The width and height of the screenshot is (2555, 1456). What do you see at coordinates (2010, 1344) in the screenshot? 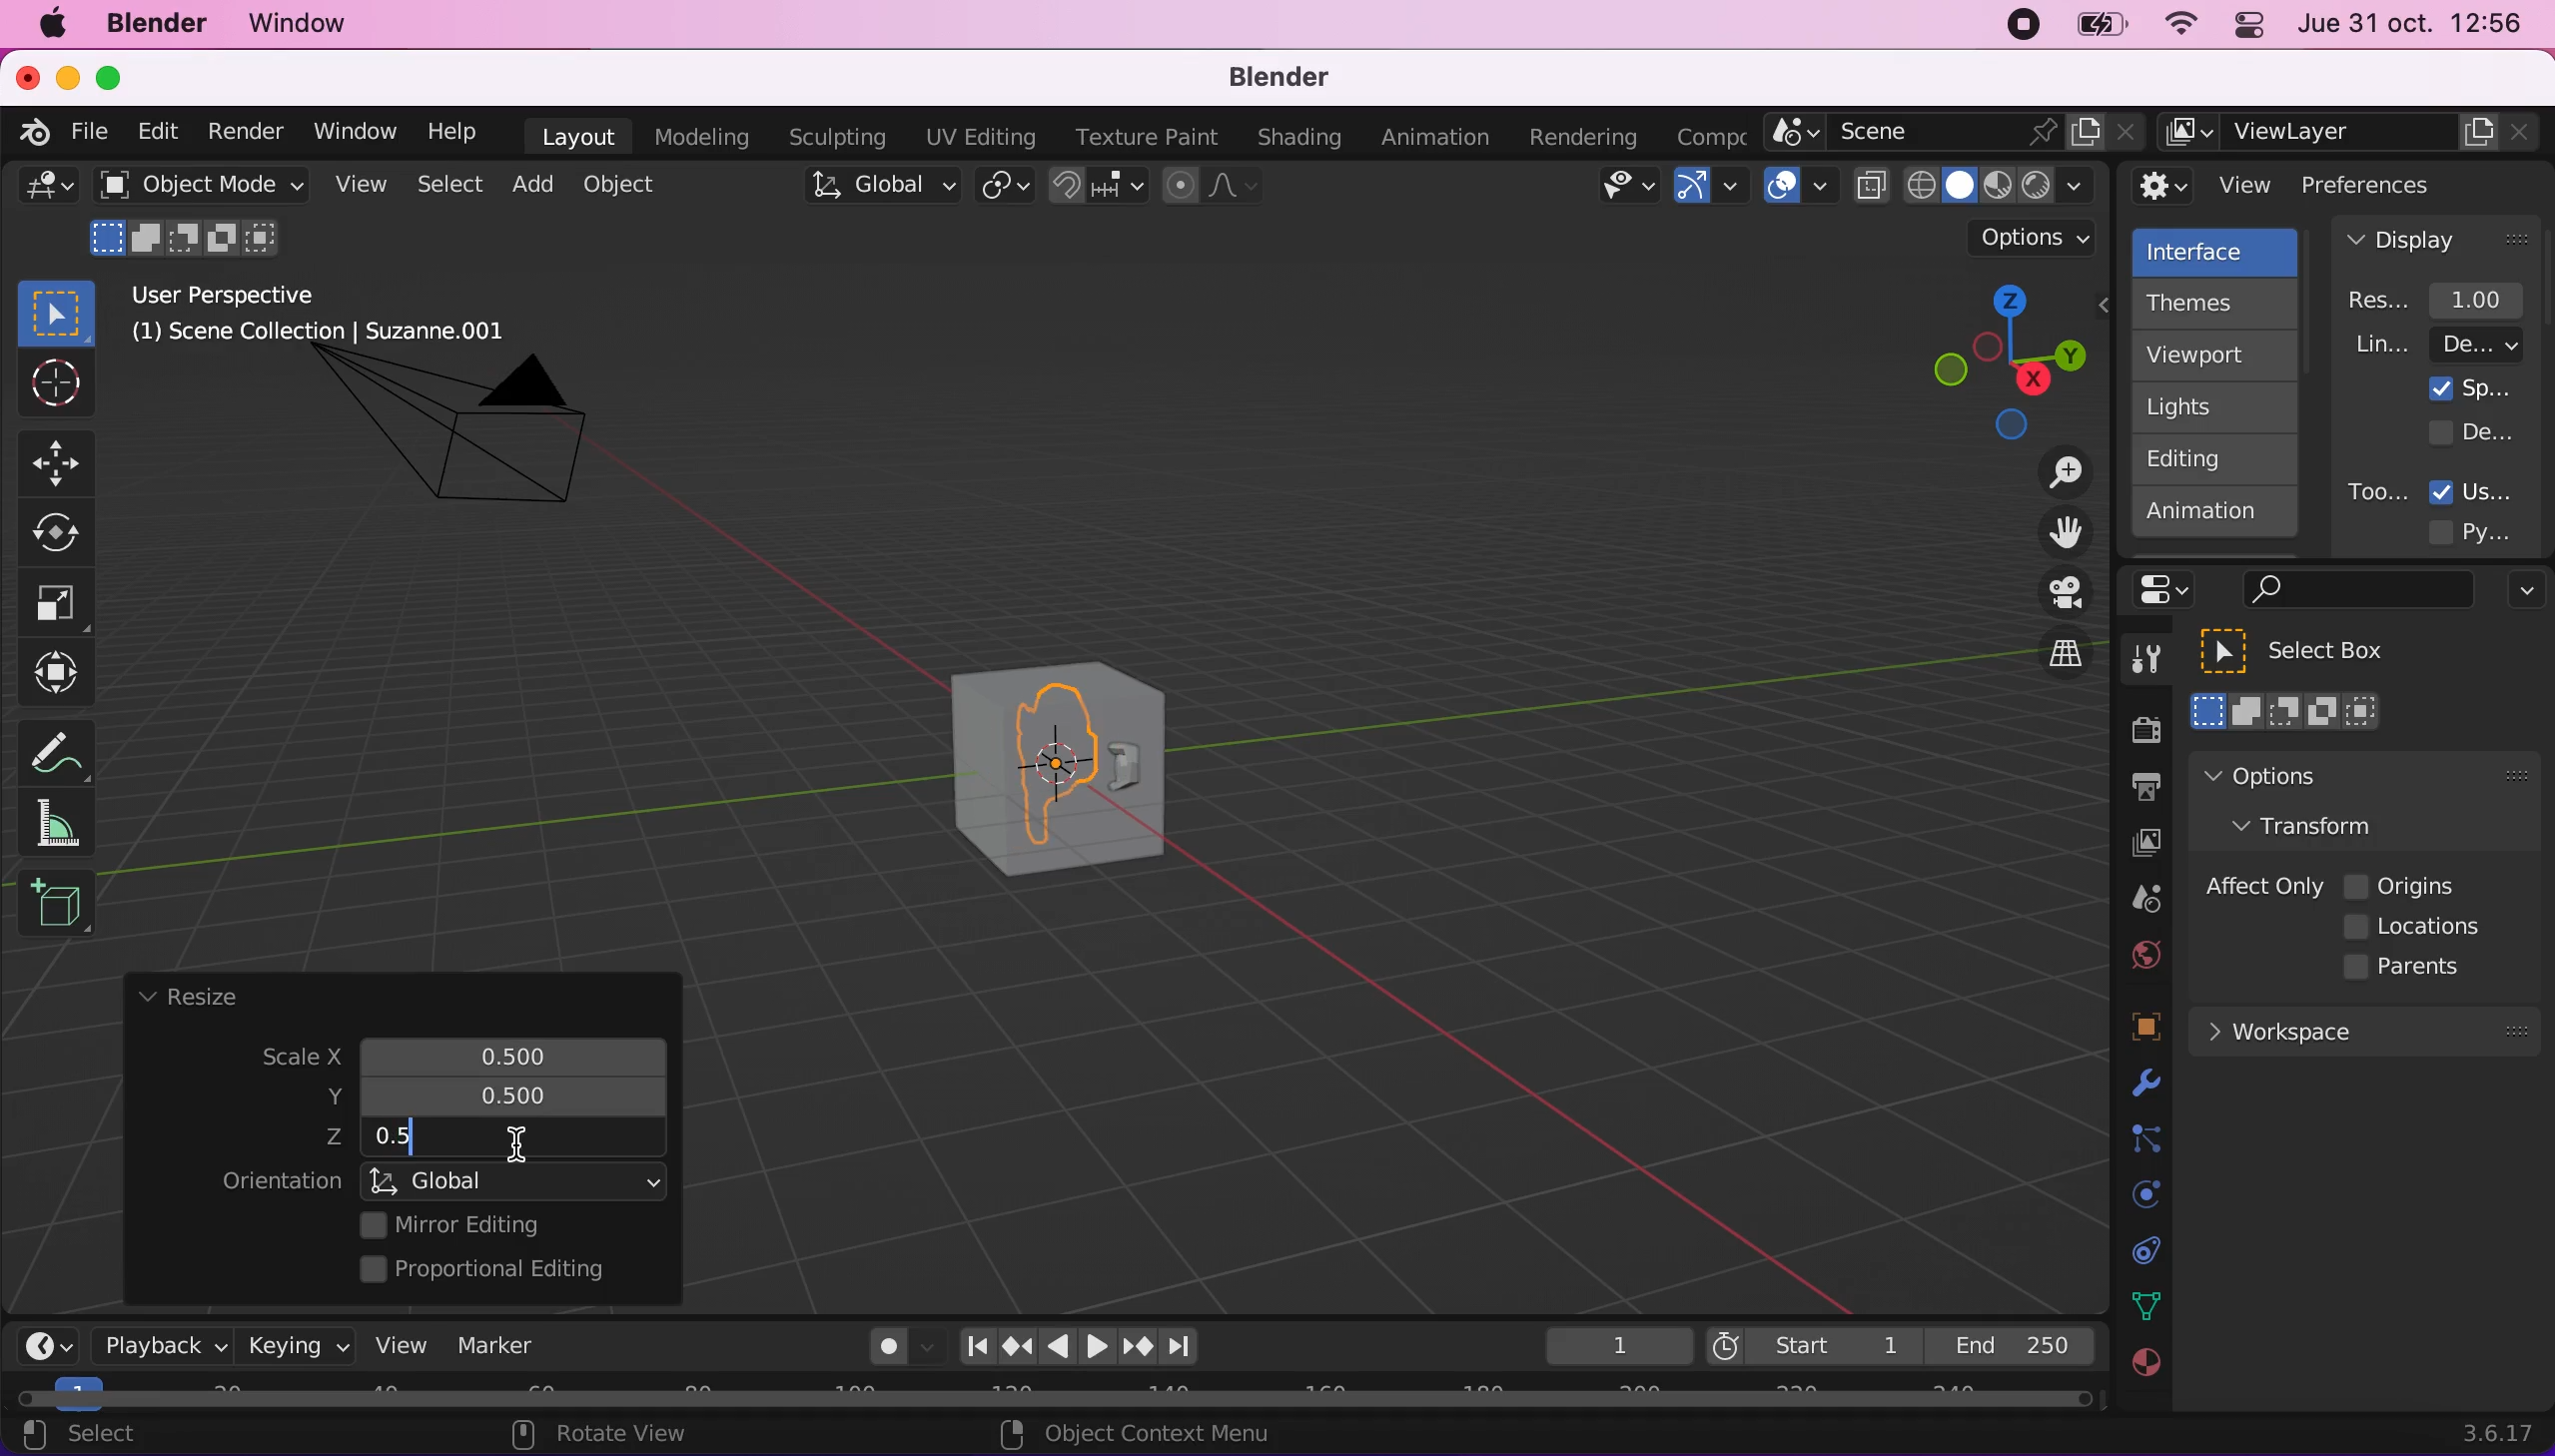
I see `end 250` at bounding box center [2010, 1344].